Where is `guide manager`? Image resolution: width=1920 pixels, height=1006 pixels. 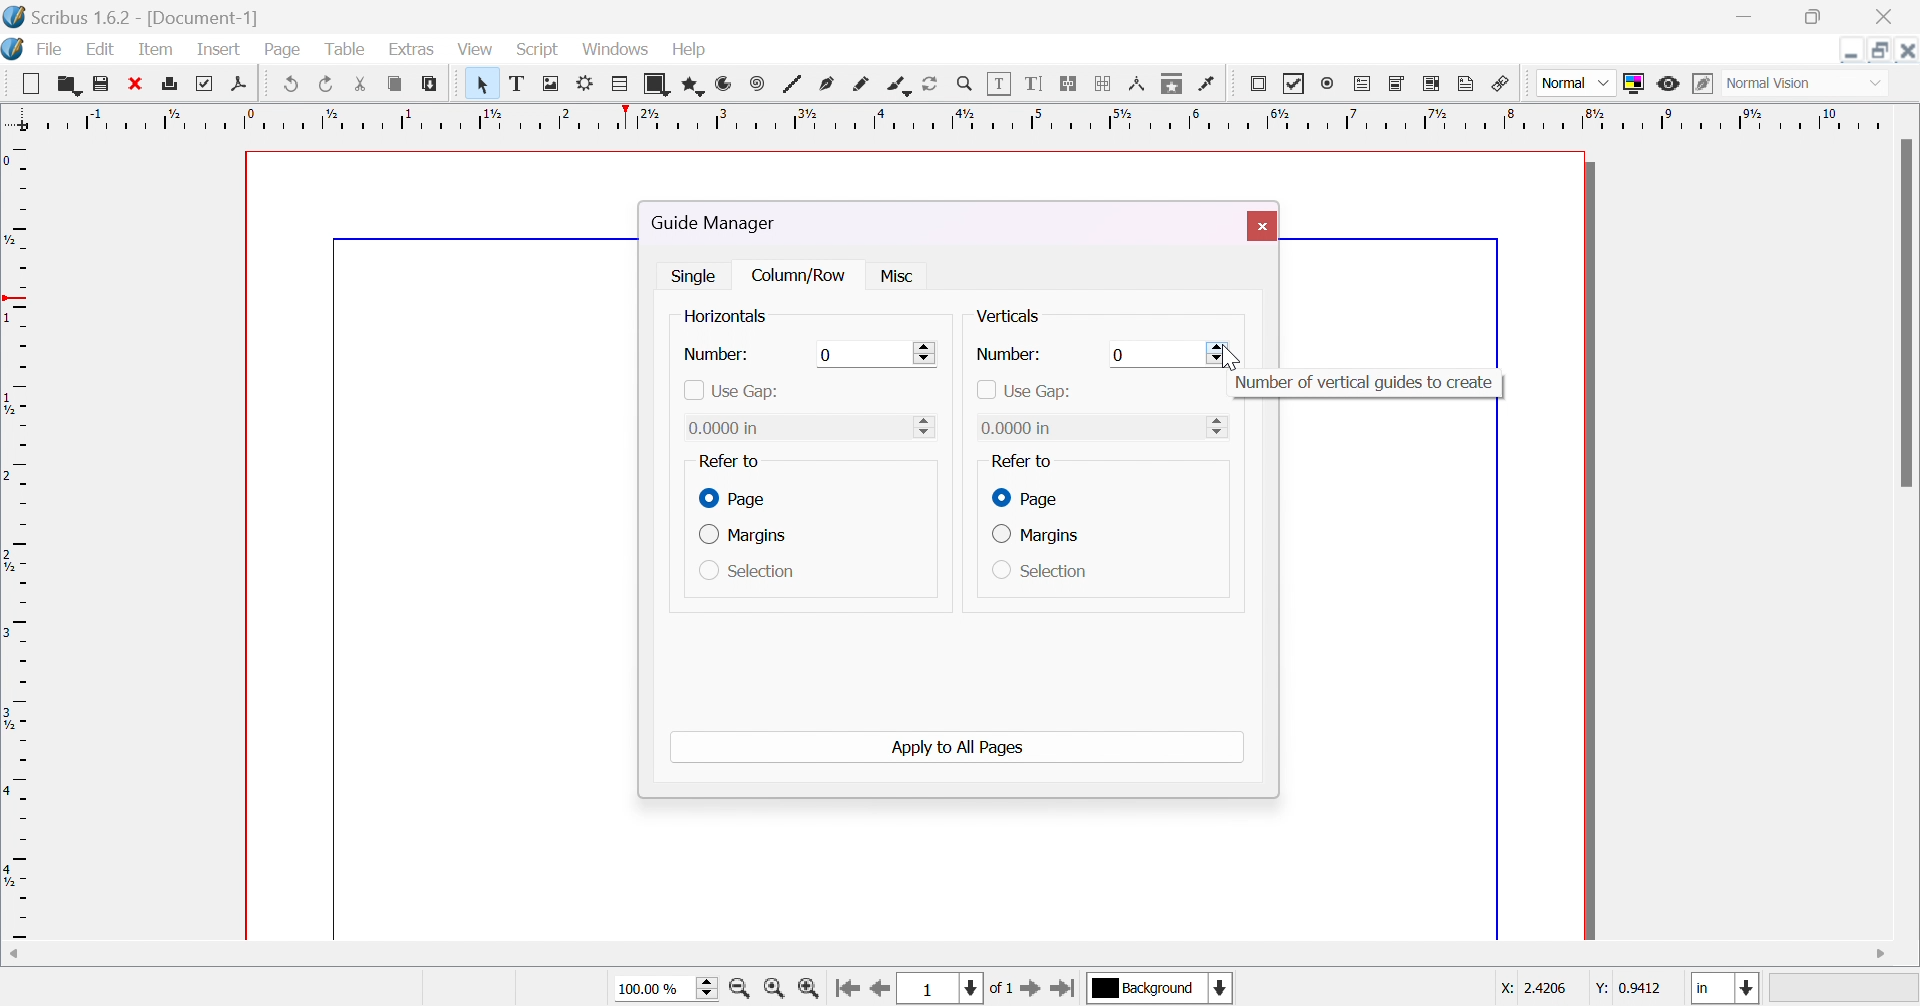
guide manager is located at coordinates (721, 223).